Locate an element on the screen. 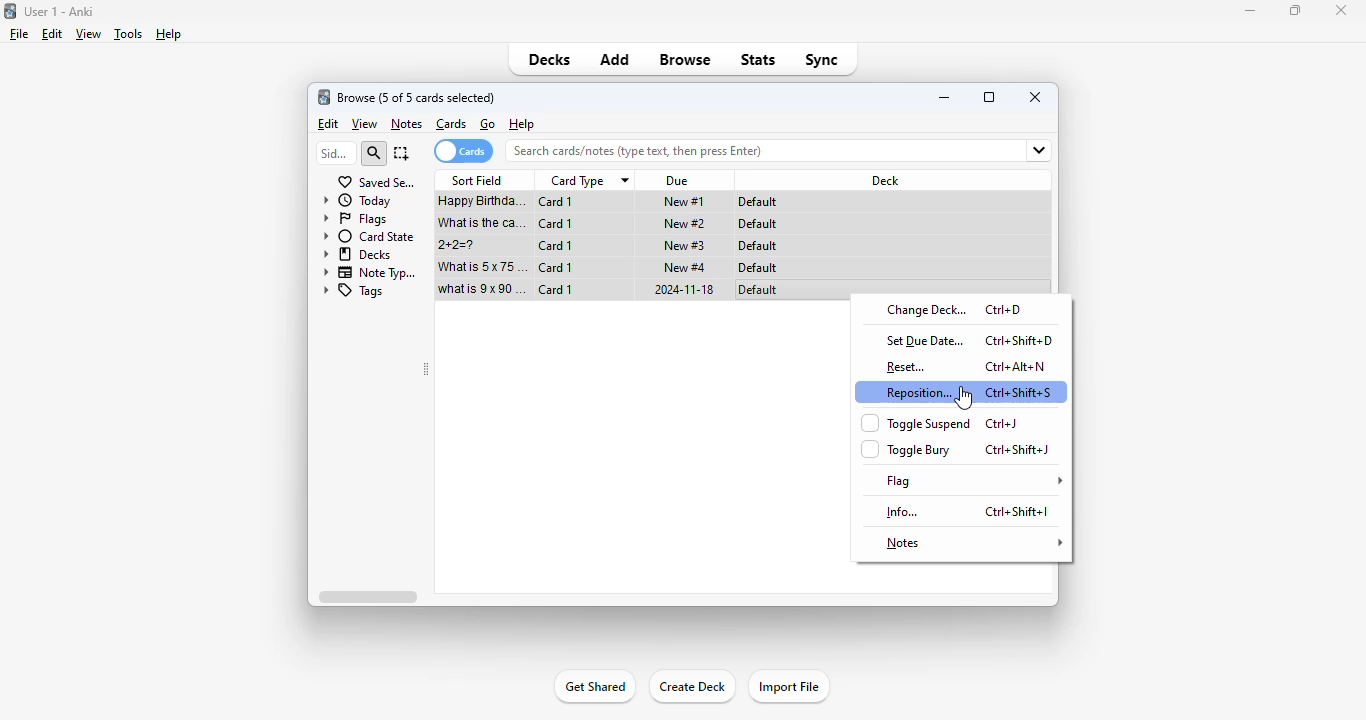  get shared is located at coordinates (596, 686).